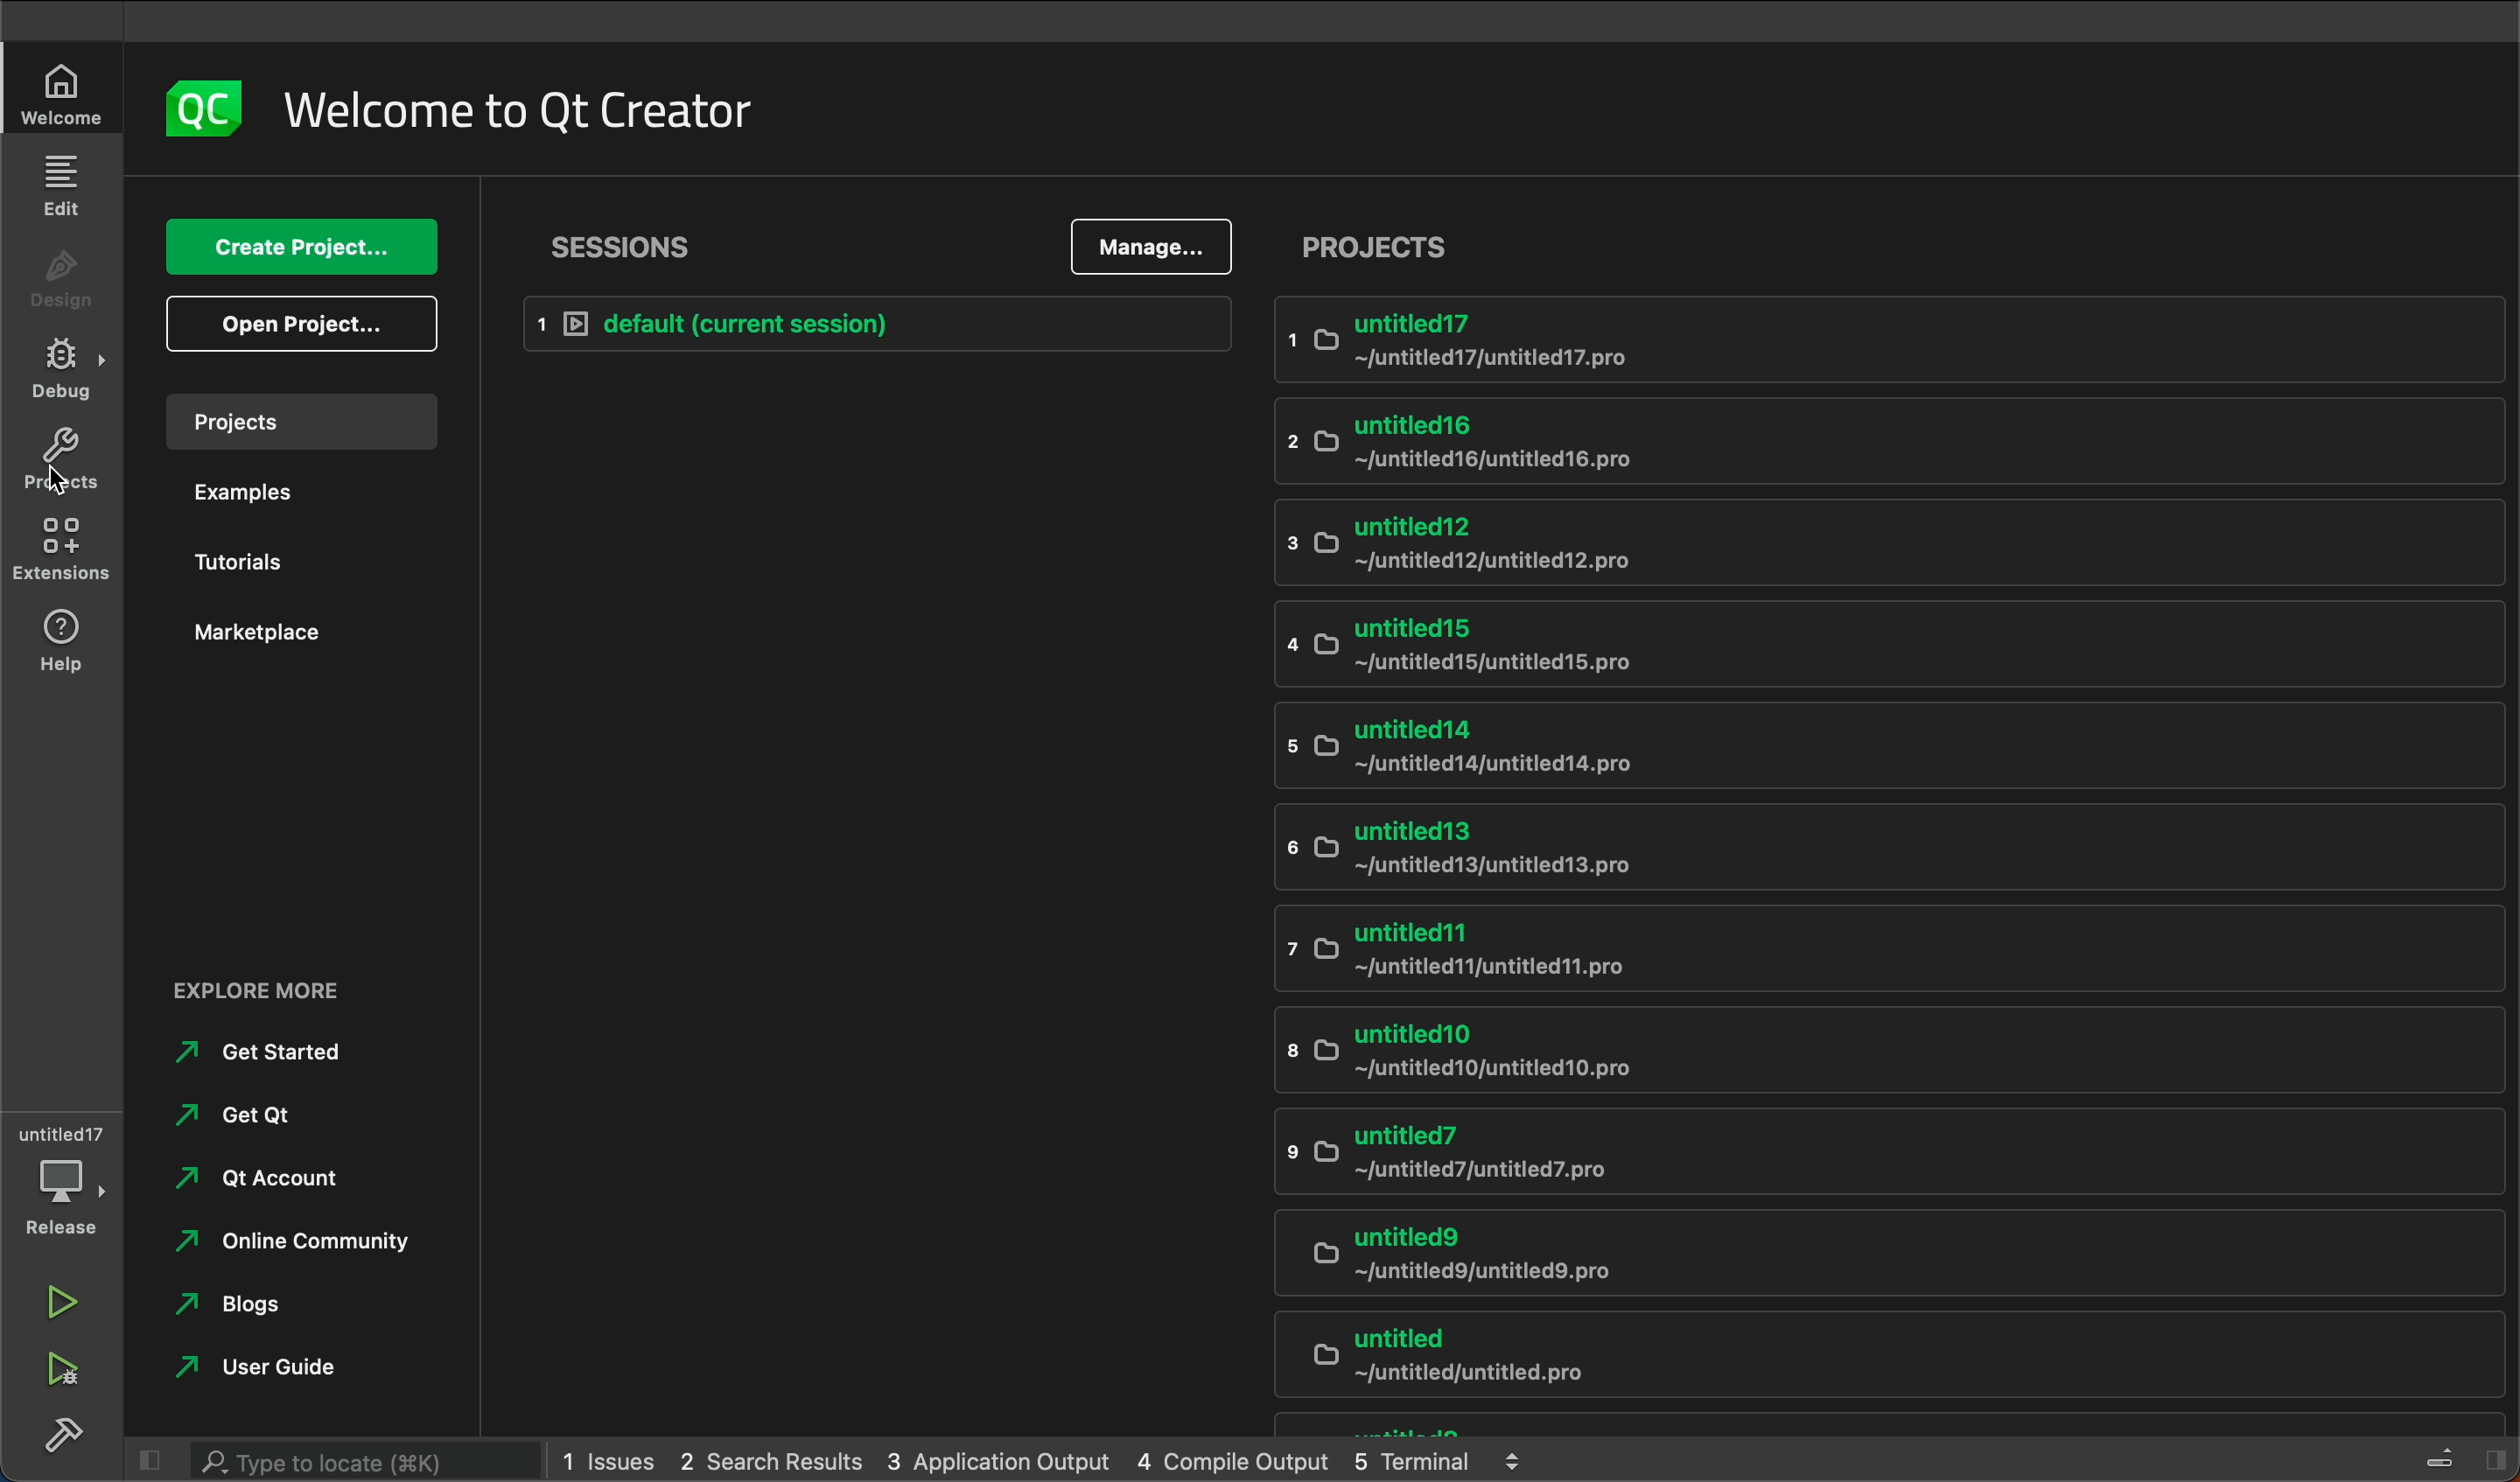  Describe the element at coordinates (65, 364) in the screenshot. I see `debug` at that location.